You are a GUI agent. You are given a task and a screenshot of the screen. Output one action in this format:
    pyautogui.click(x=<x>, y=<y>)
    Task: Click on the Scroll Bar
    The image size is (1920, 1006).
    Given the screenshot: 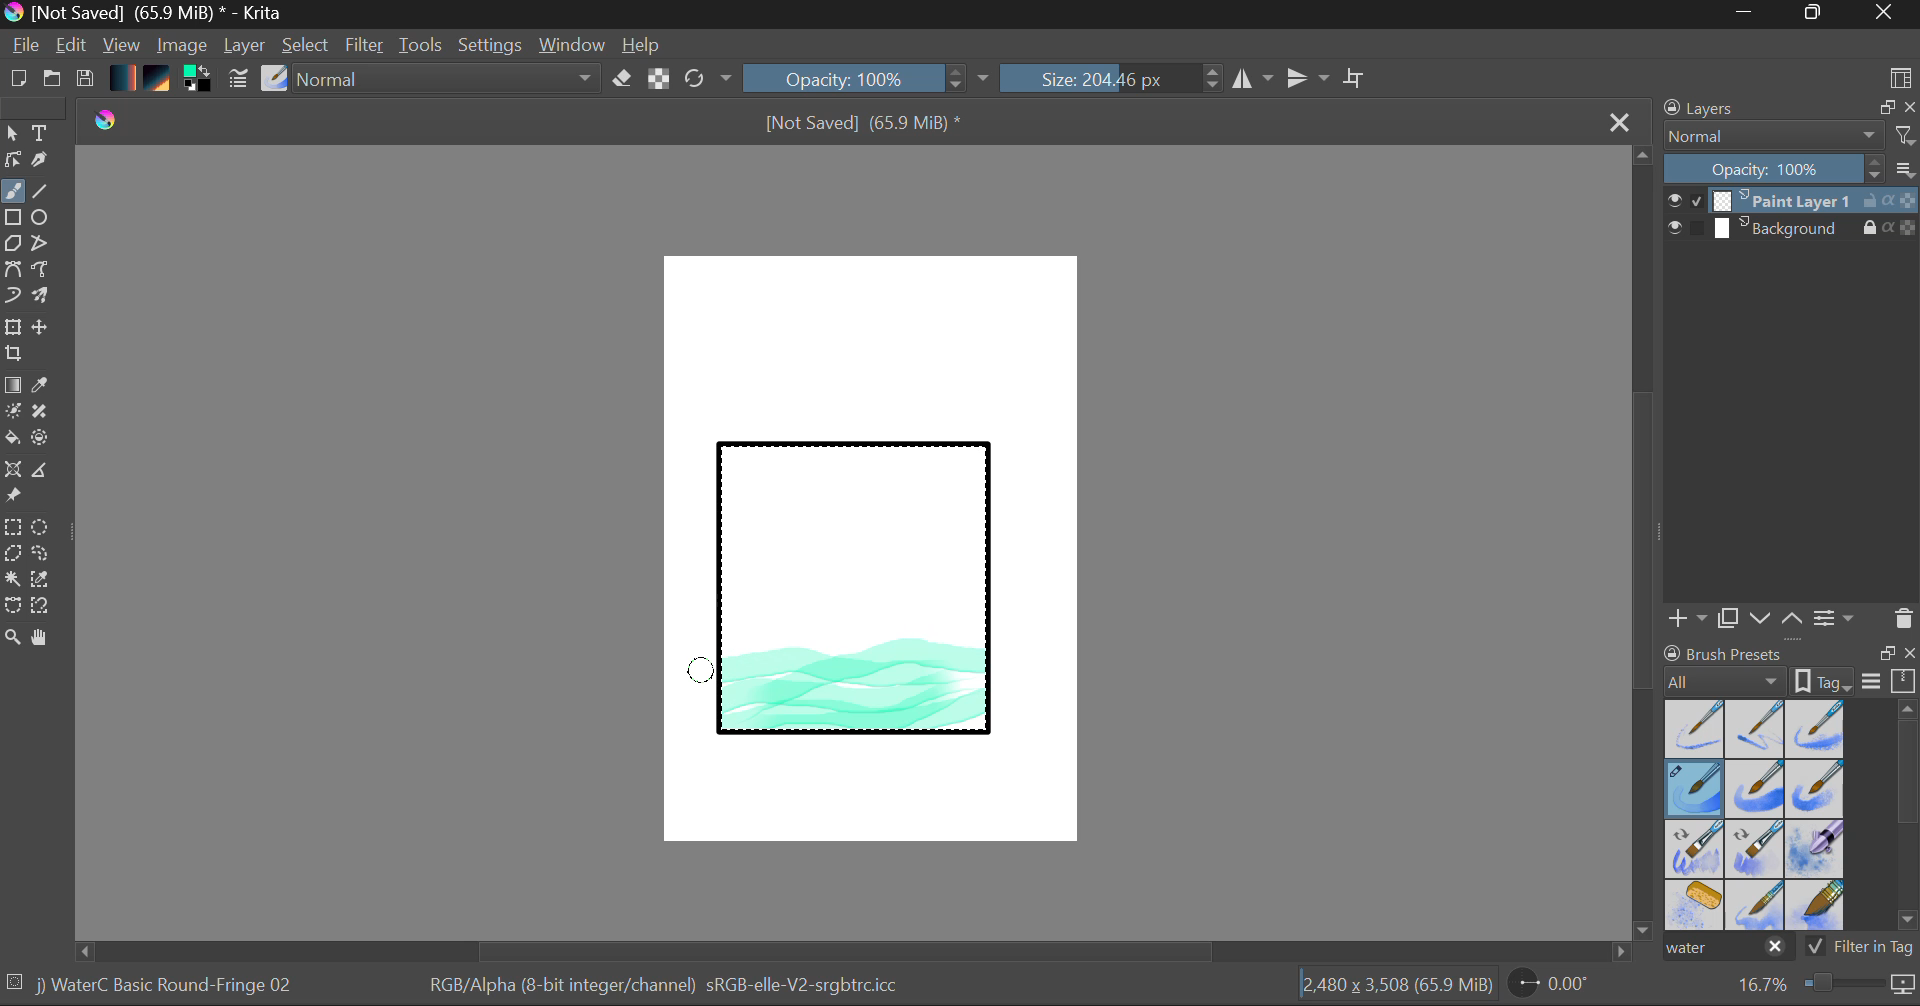 What is the action you would take?
    pyautogui.click(x=854, y=951)
    